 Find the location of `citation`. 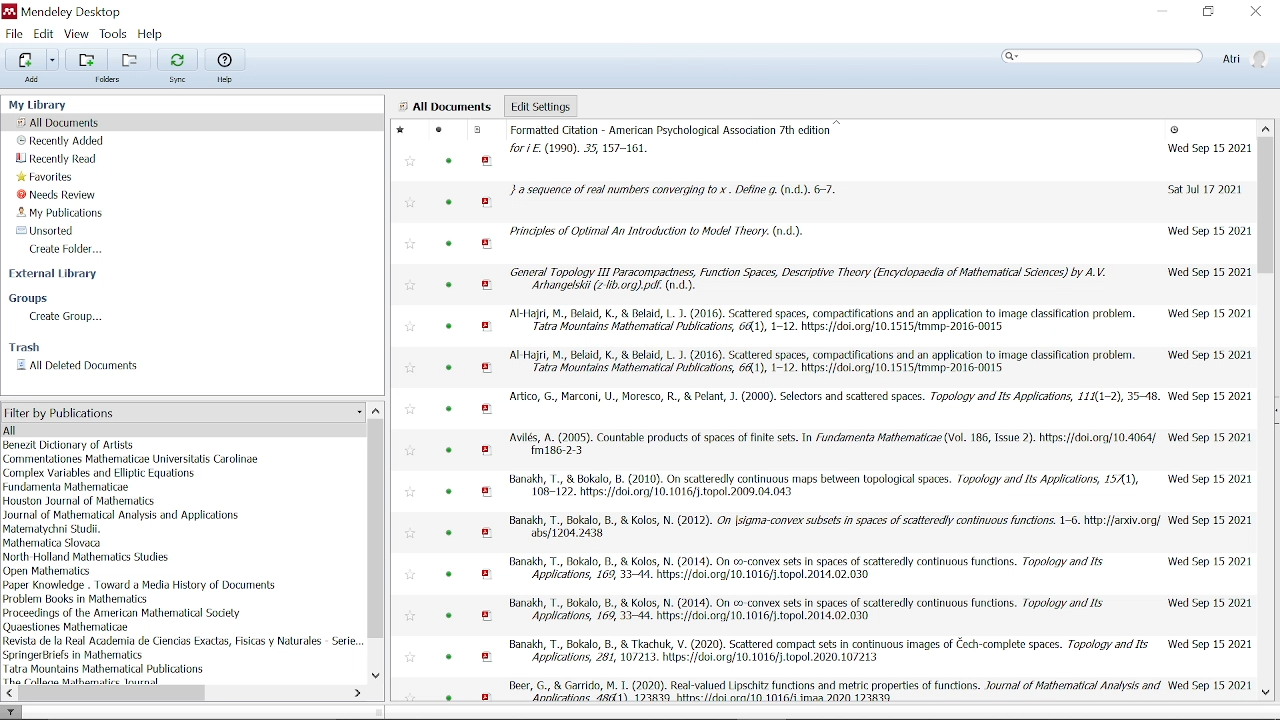

citation is located at coordinates (811, 610).